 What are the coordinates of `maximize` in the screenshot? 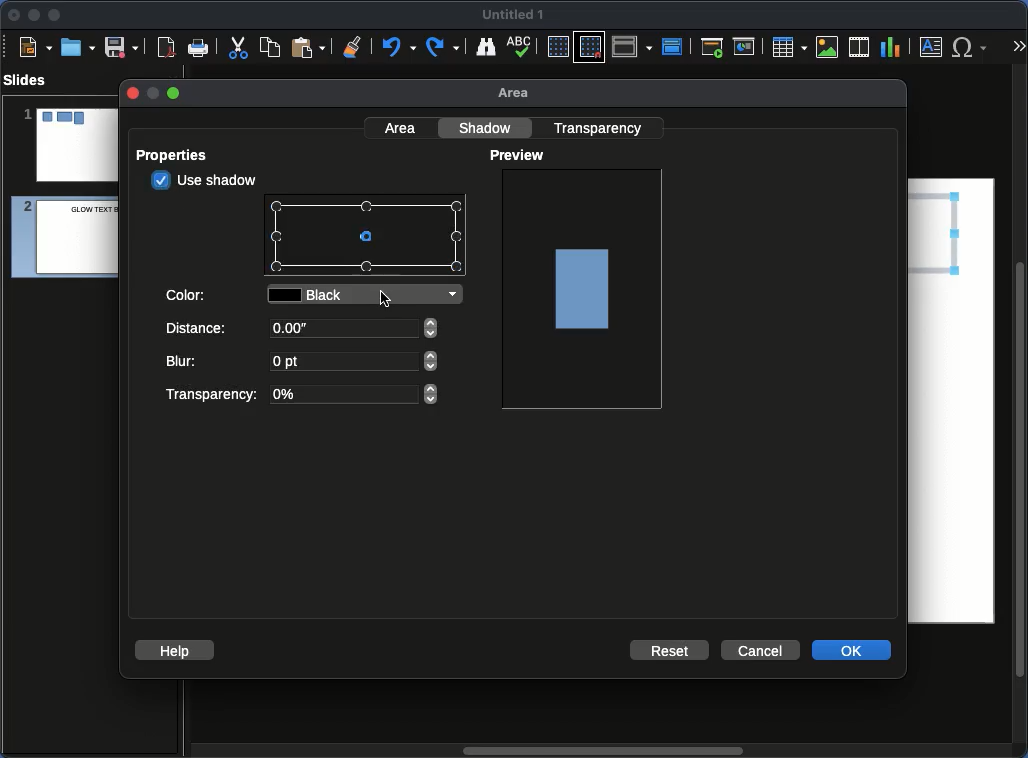 It's located at (175, 94).